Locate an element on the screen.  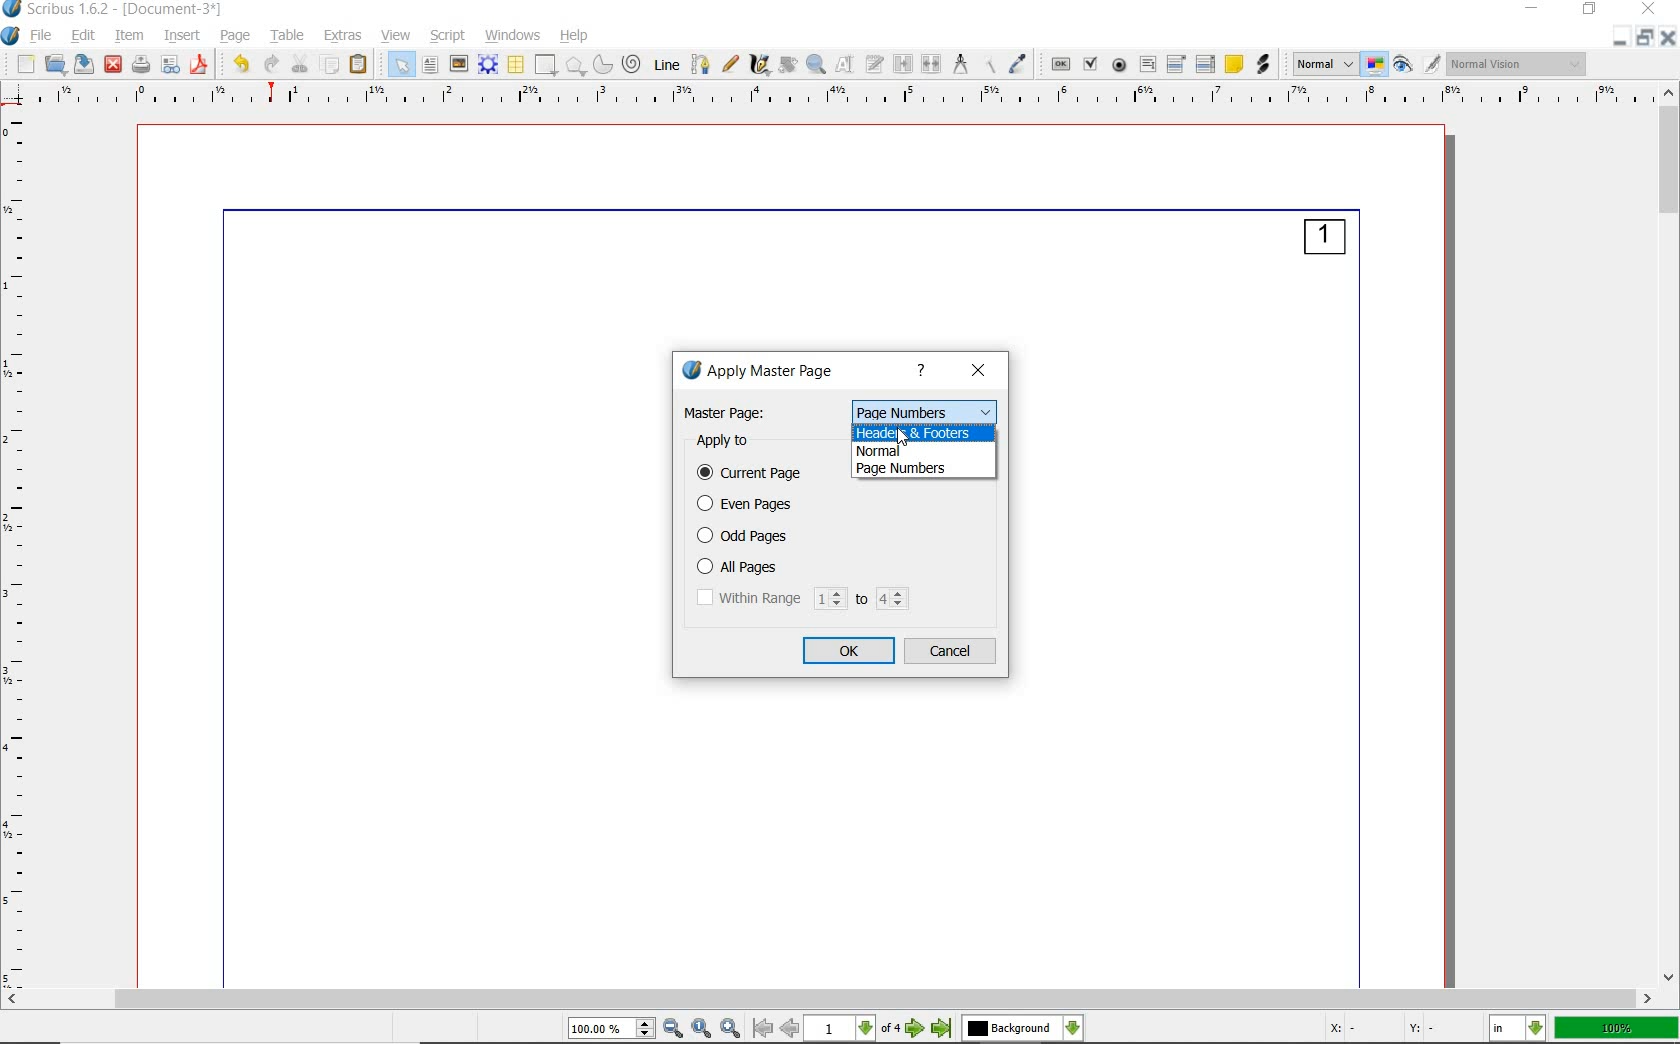
windows is located at coordinates (514, 37).